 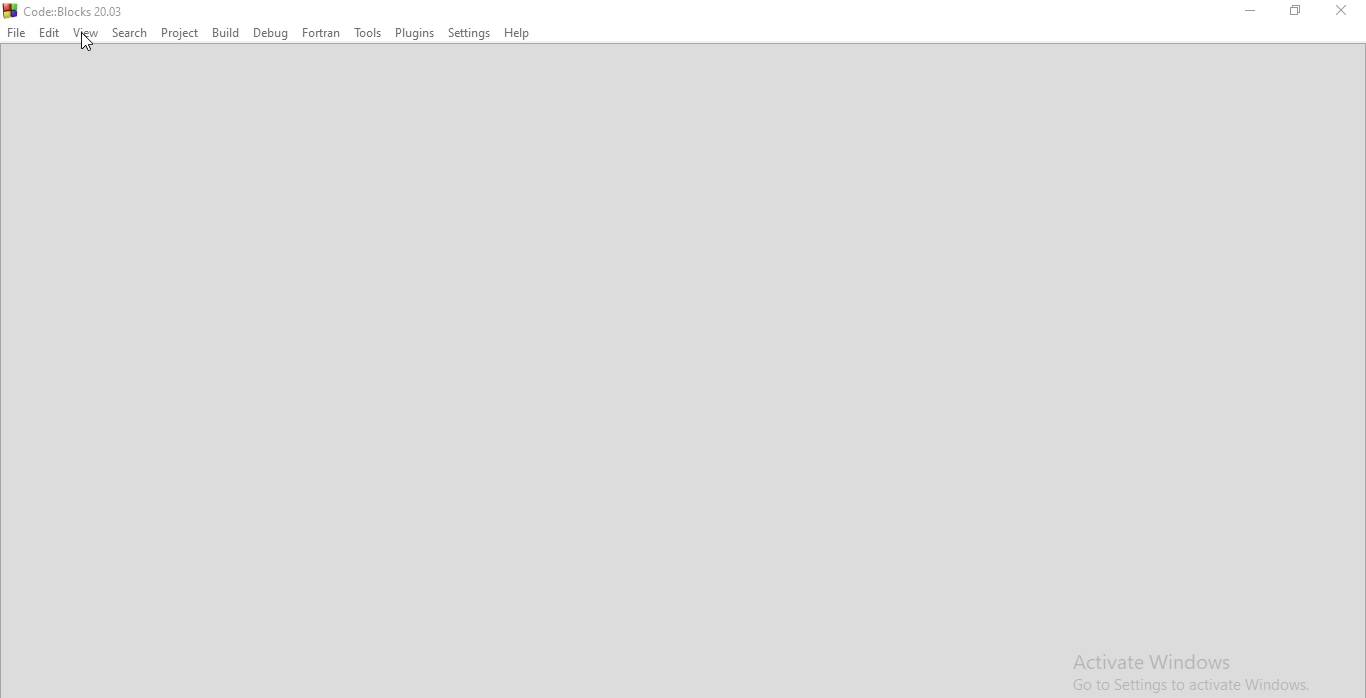 I want to click on Fortran, so click(x=321, y=32).